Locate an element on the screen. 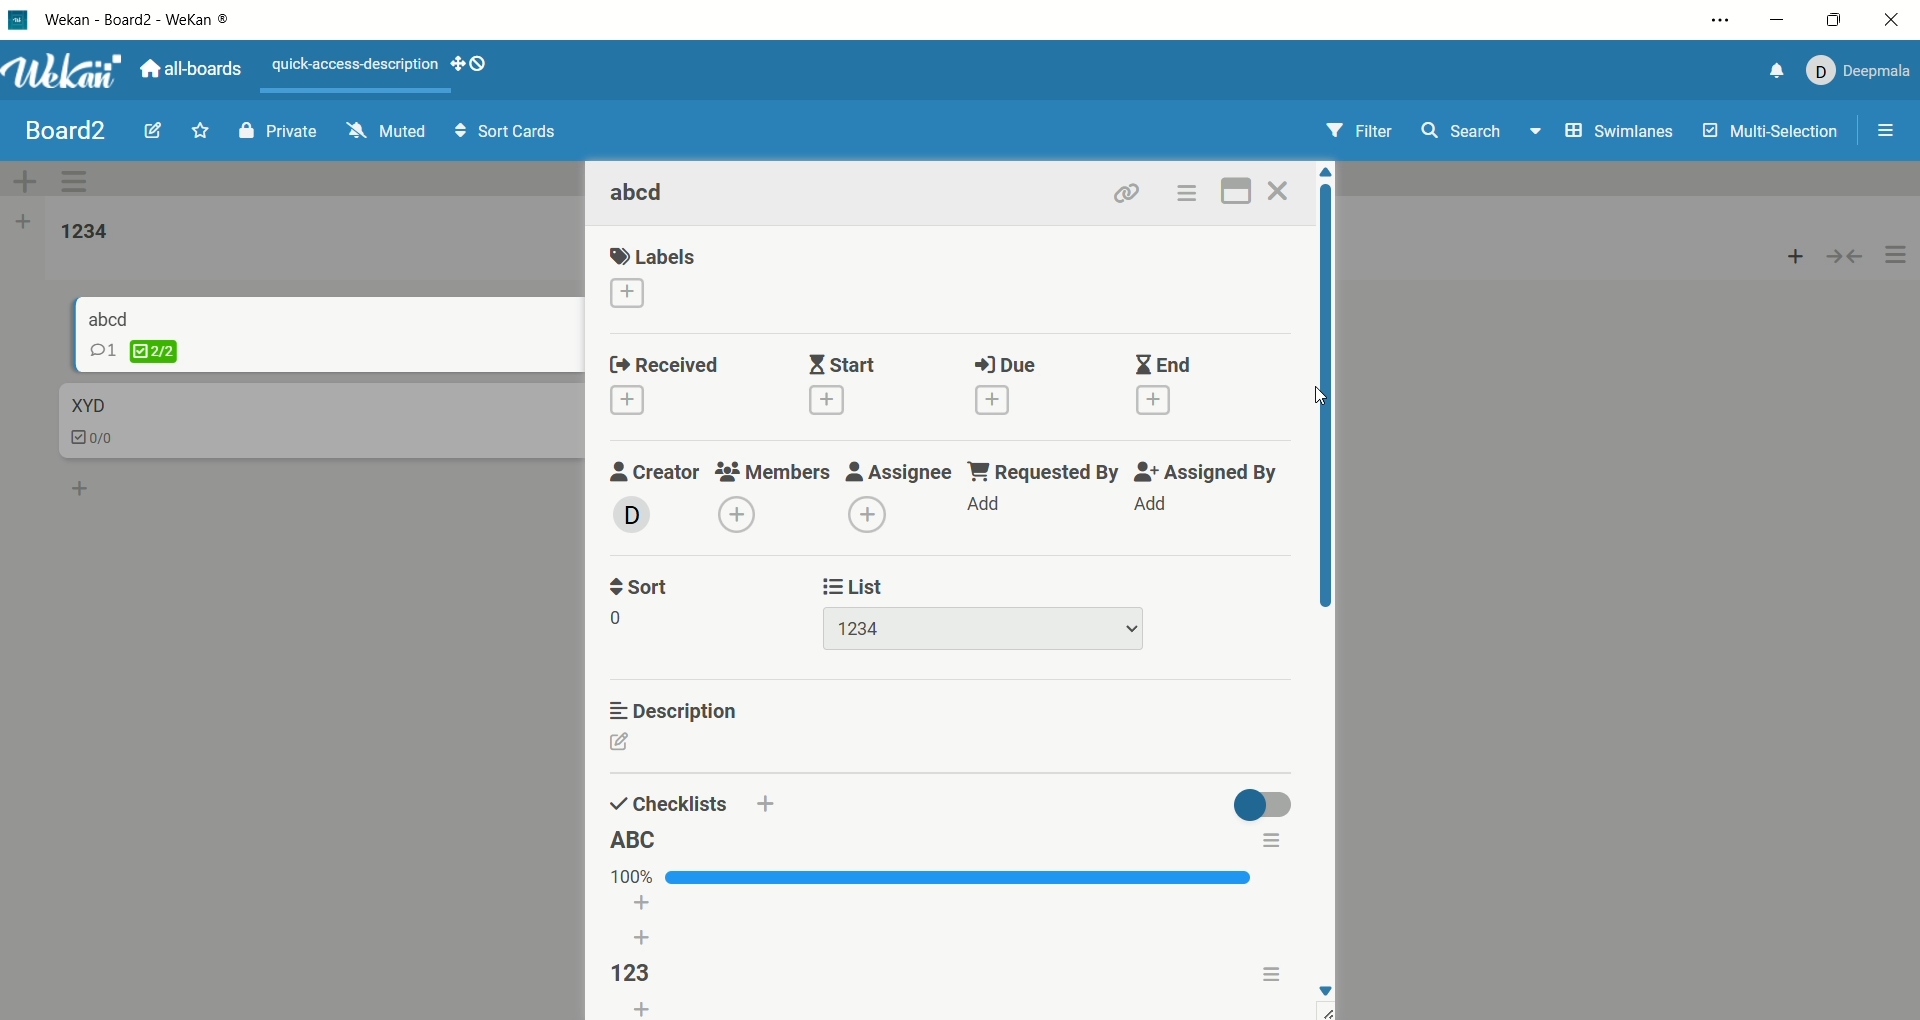 The width and height of the screenshot is (1920, 1020). notification is located at coordinates (1771, 74).